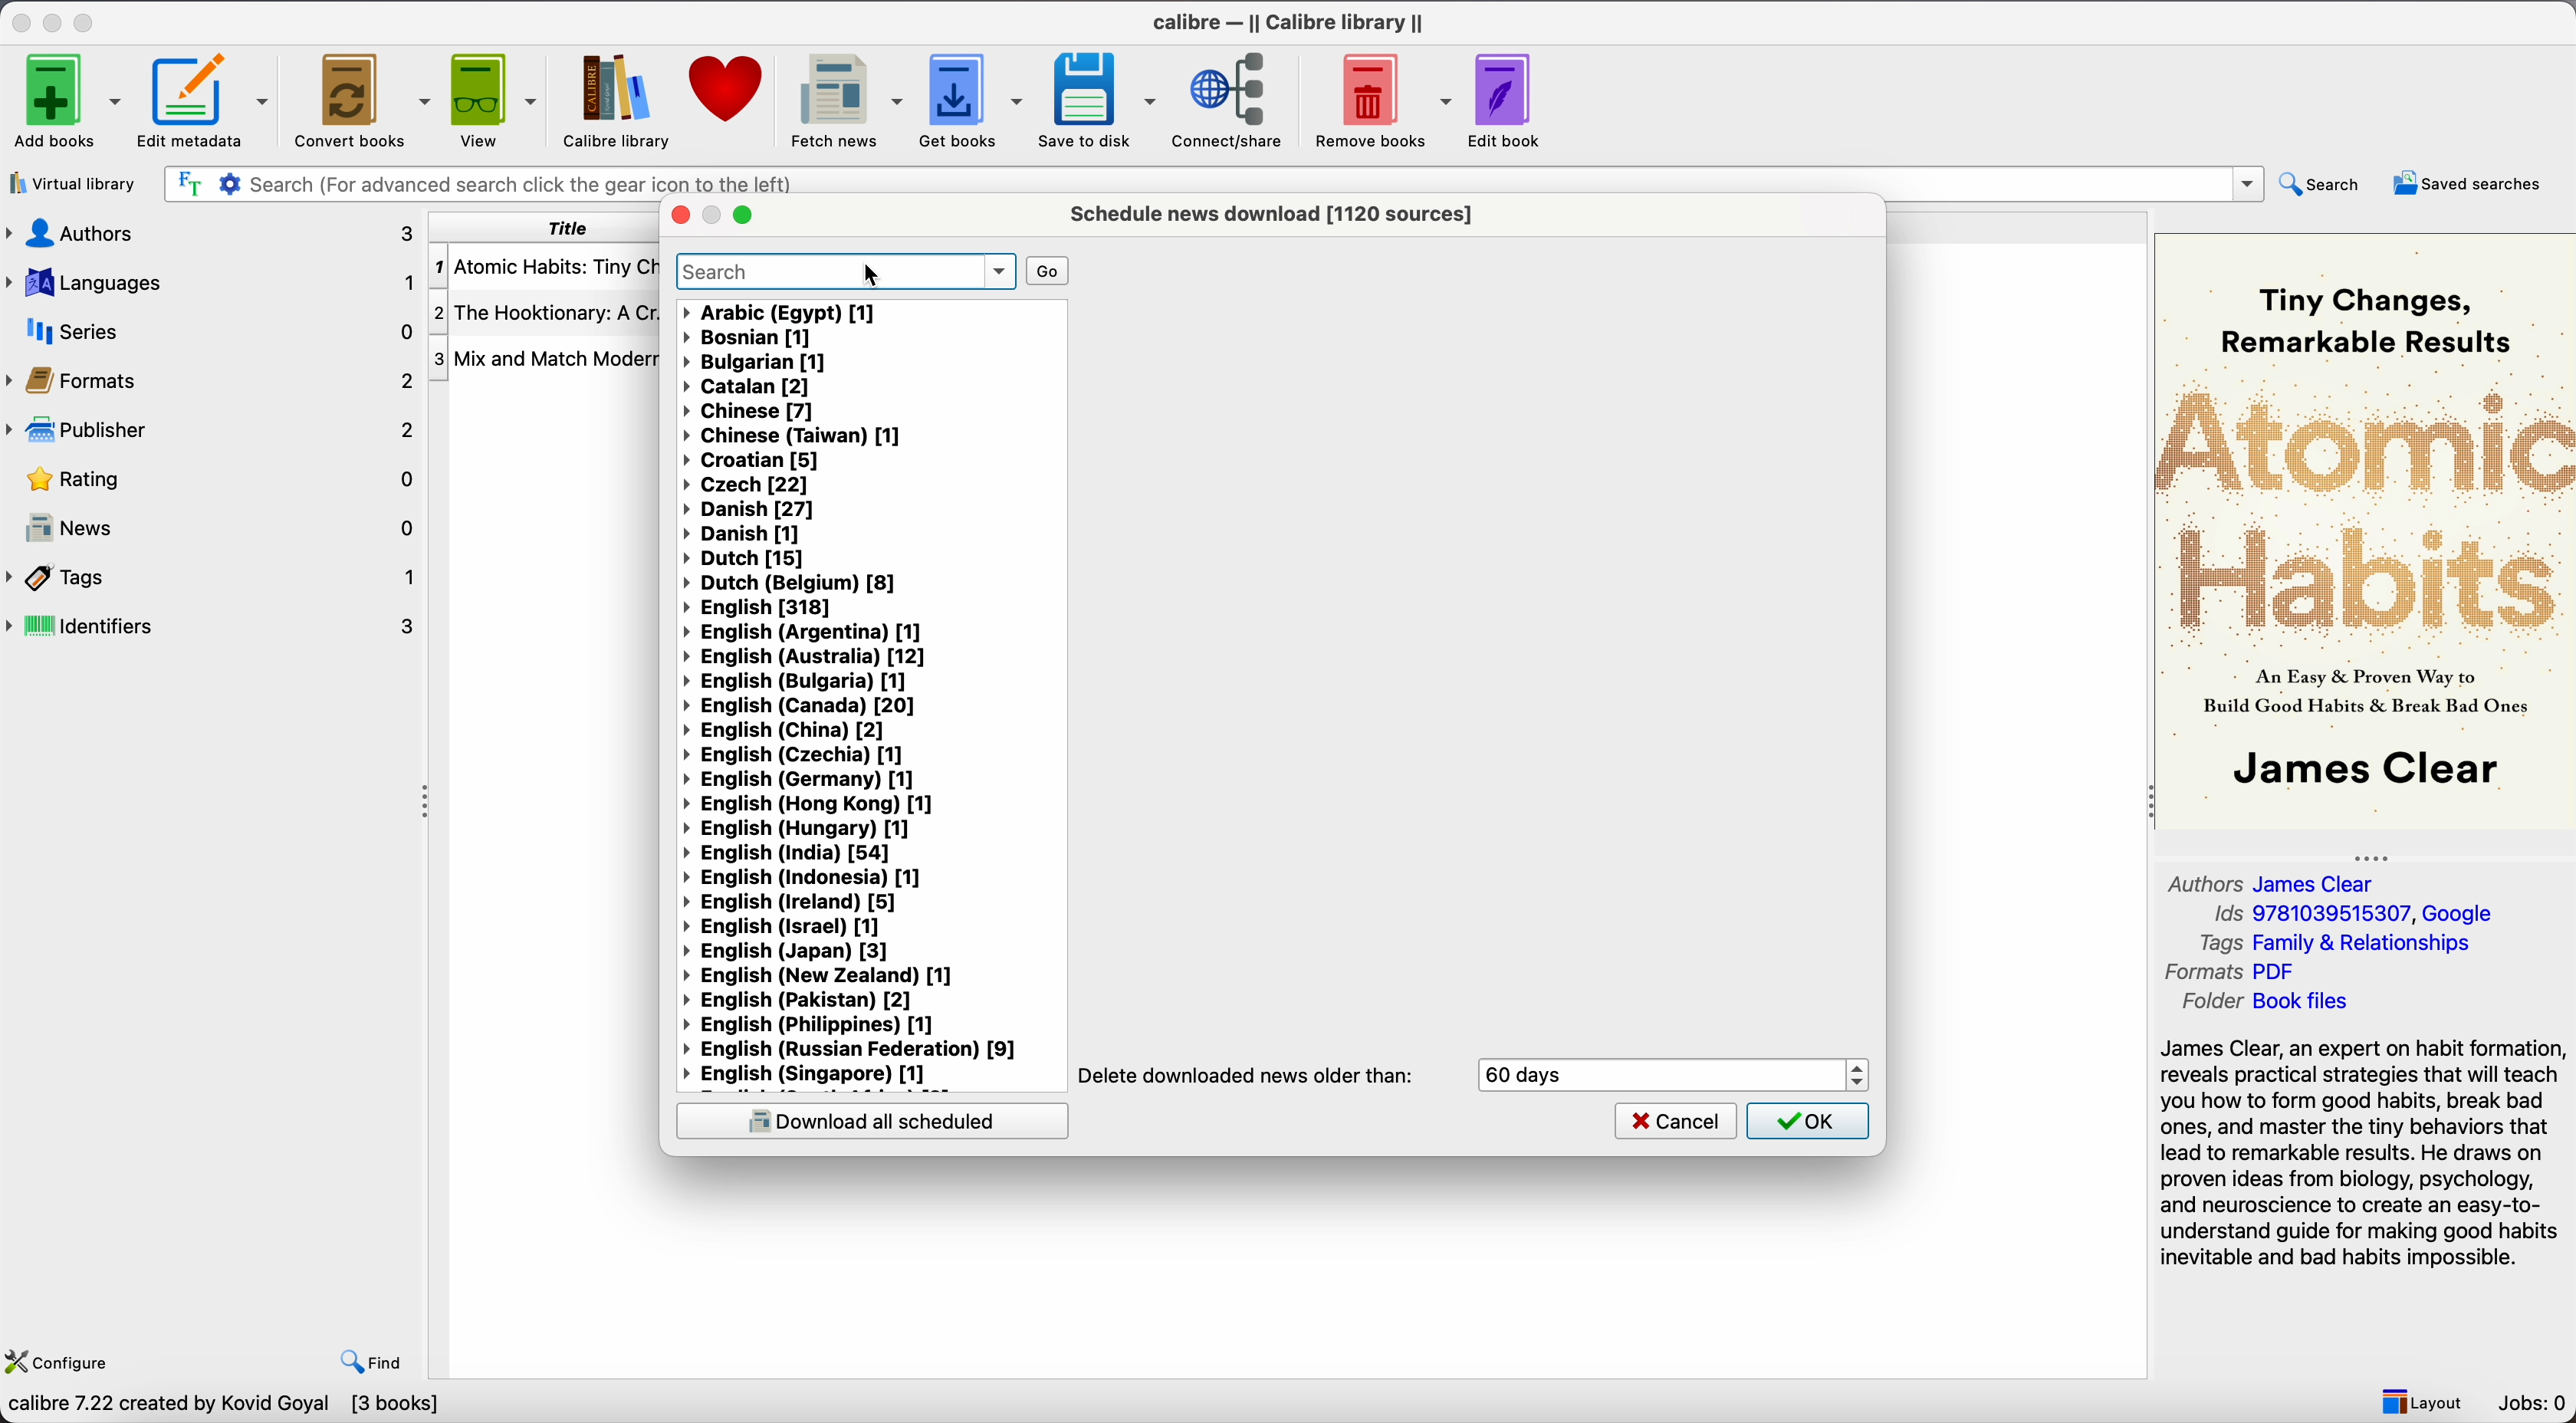 This screenshot has height=1423, width=2576. Describe the element at coordinates (492, 100) in the screenshot. I see `view` at that location.